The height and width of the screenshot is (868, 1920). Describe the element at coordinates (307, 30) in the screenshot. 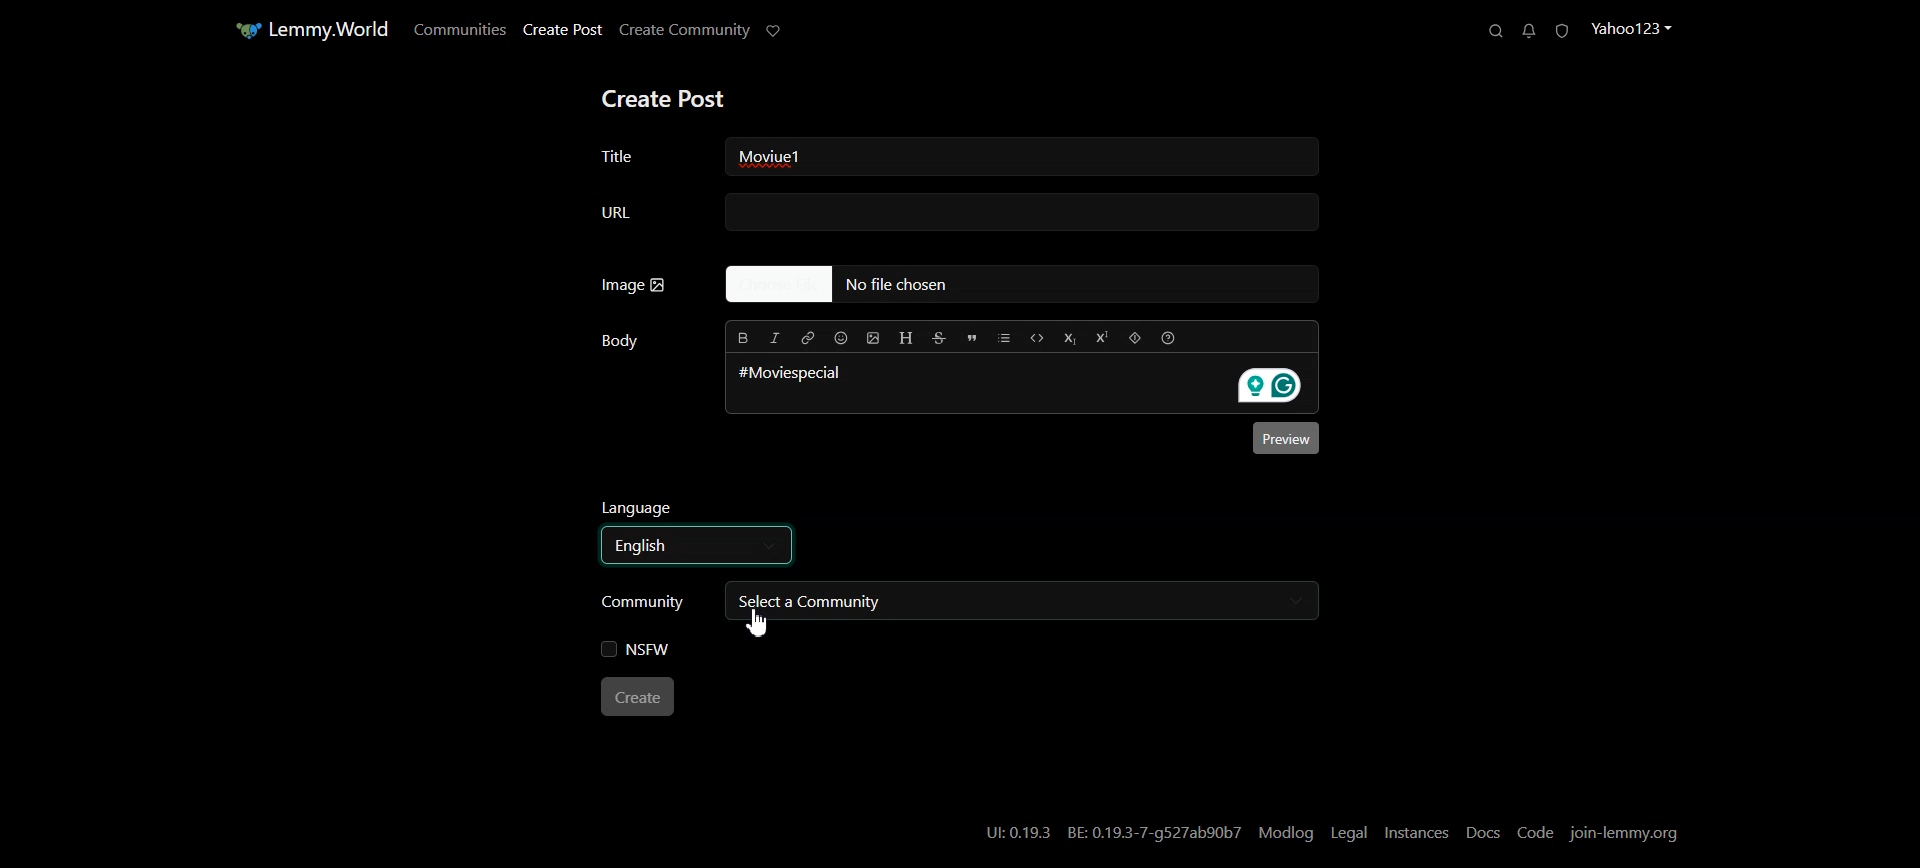

I see `Home Page` at that location.